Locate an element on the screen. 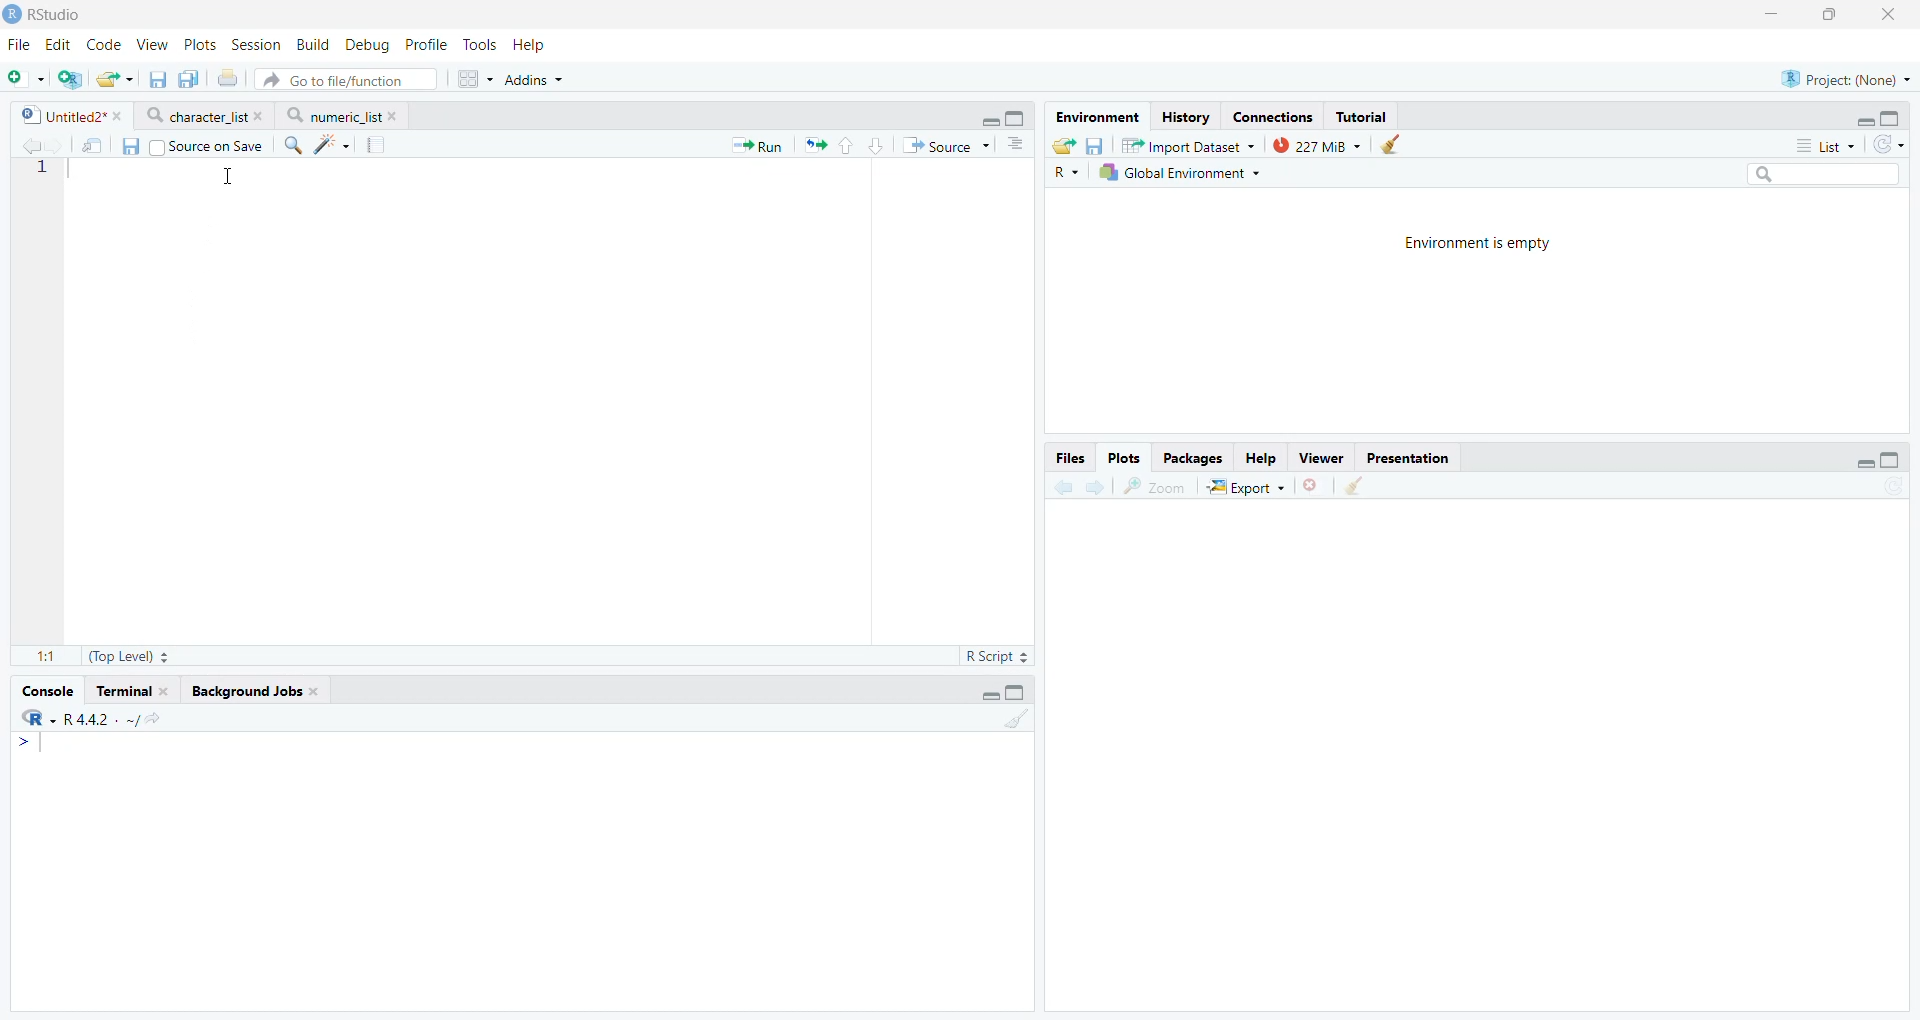 The width and height of the screenshot is (1920, 1020). 1:1 is located at coordinates (41, 654).